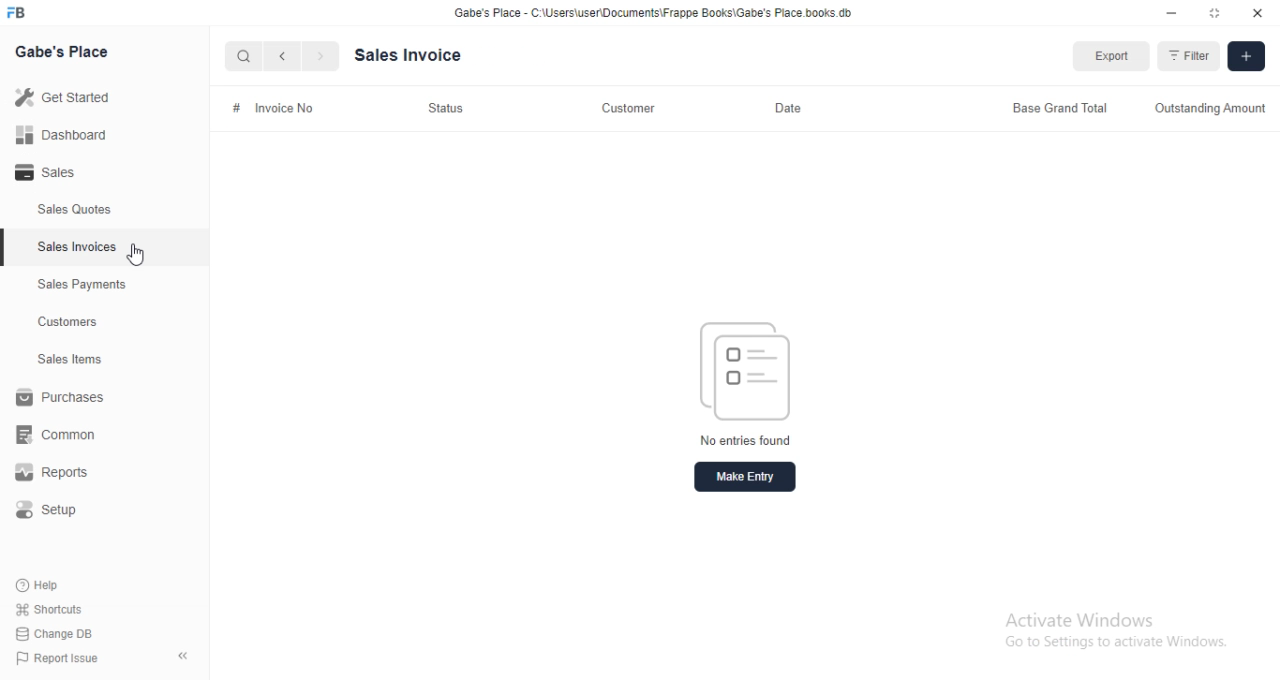  What do you see at coordinates (1114, 55) in the screenshot?
I see `Export` at bounding box center [1114, 55].